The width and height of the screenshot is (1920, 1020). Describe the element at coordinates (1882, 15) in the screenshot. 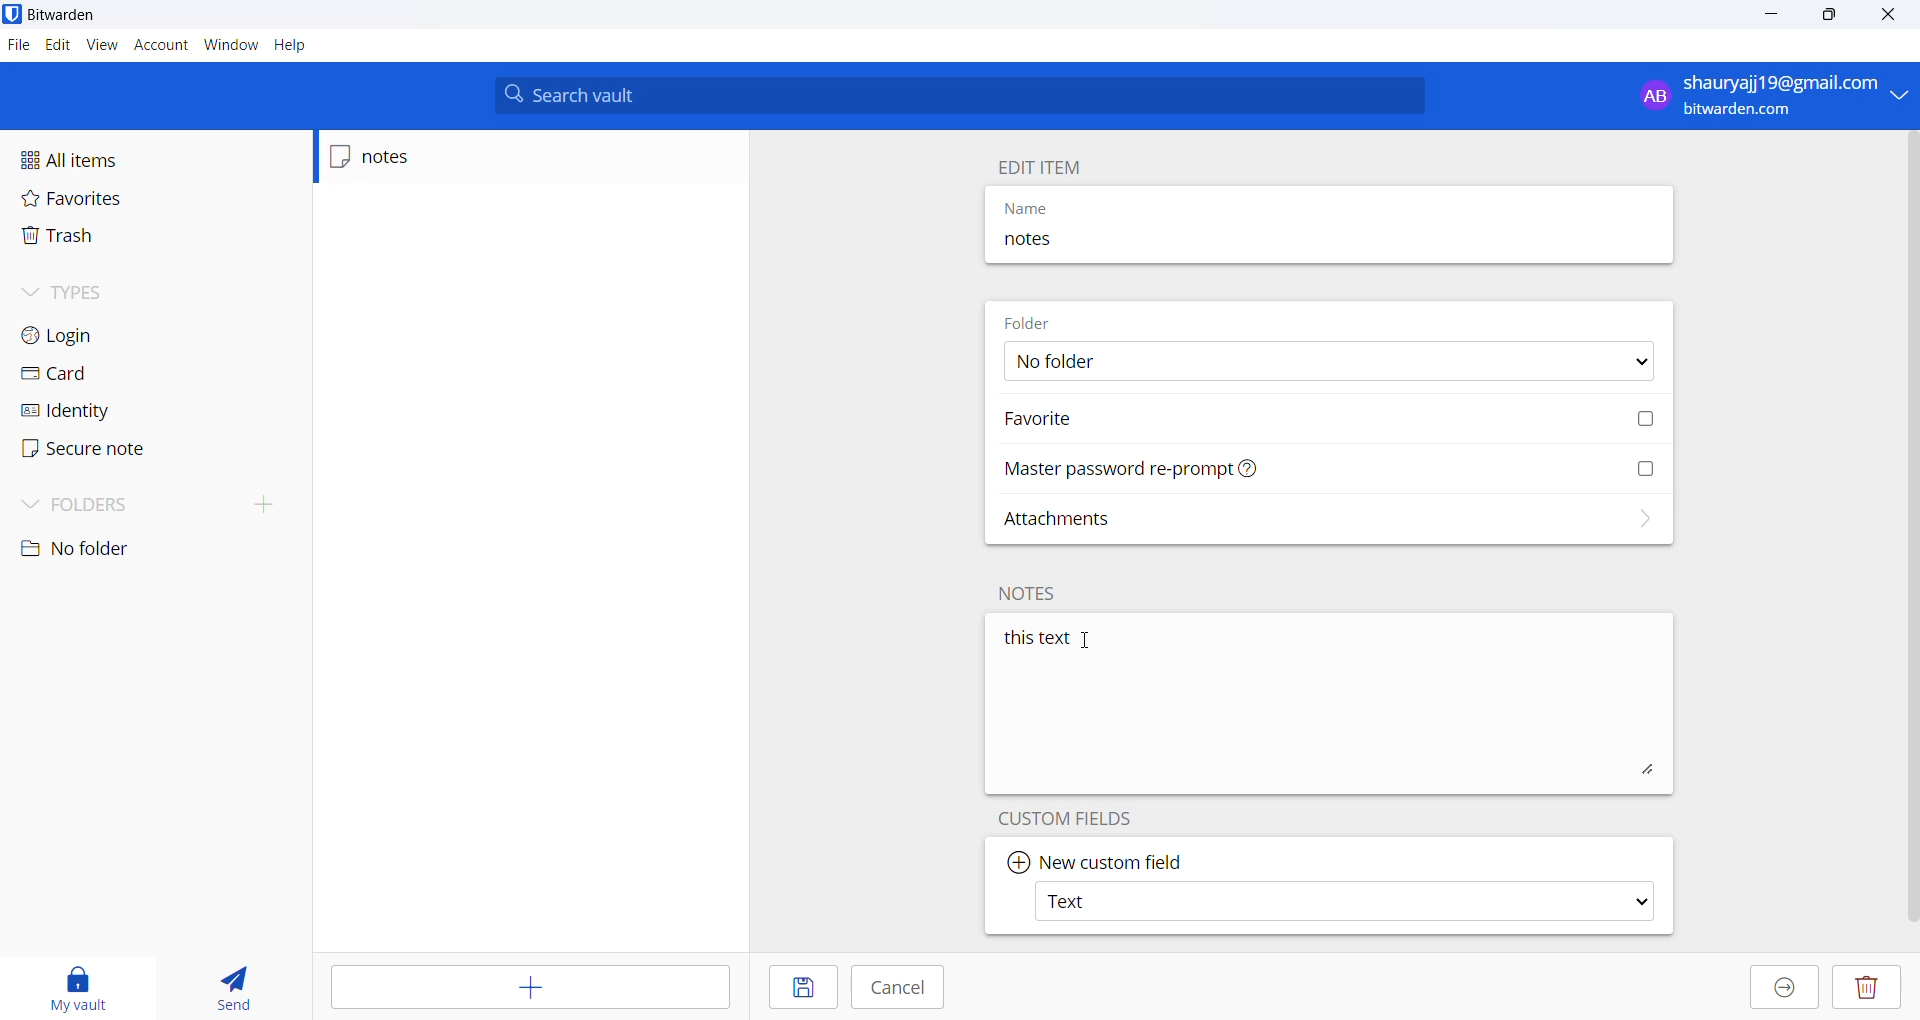

I see `close` at that location.